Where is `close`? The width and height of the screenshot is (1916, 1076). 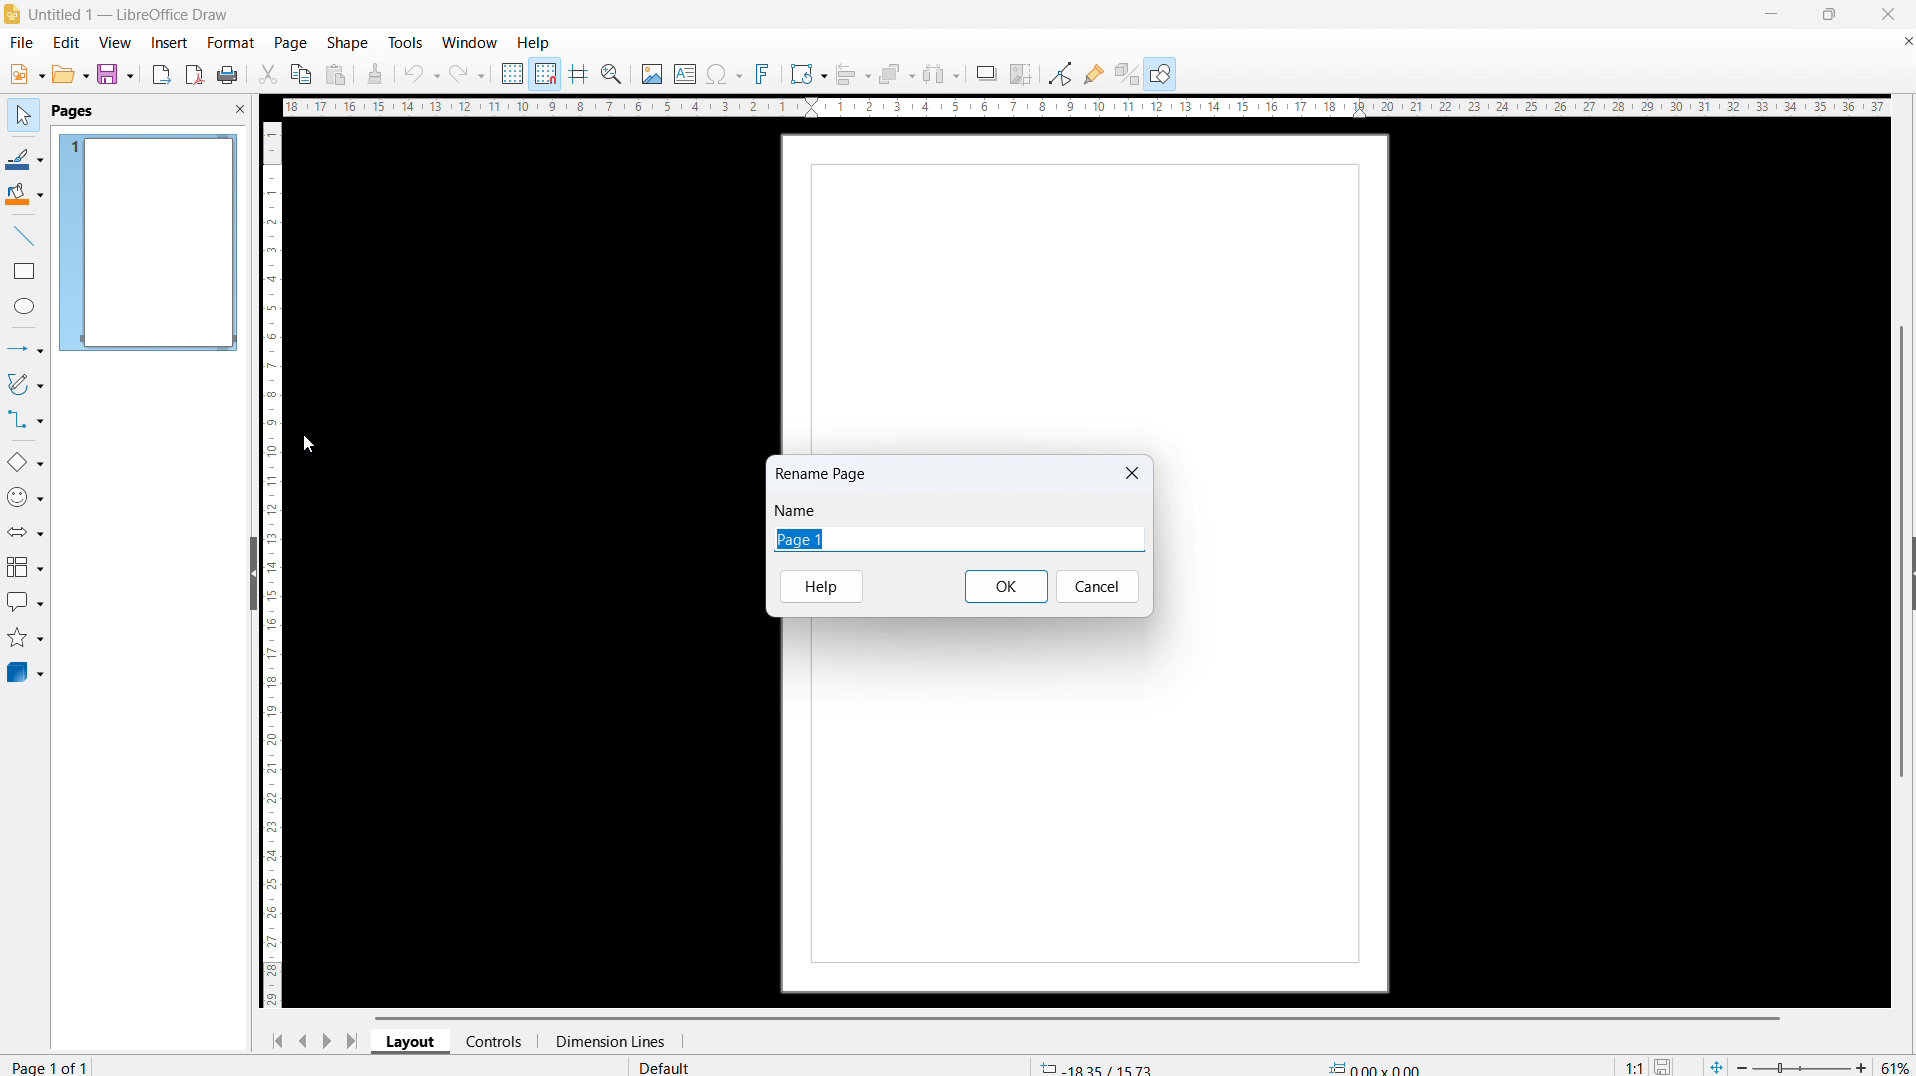
close is located at coordinates (1888, 14).